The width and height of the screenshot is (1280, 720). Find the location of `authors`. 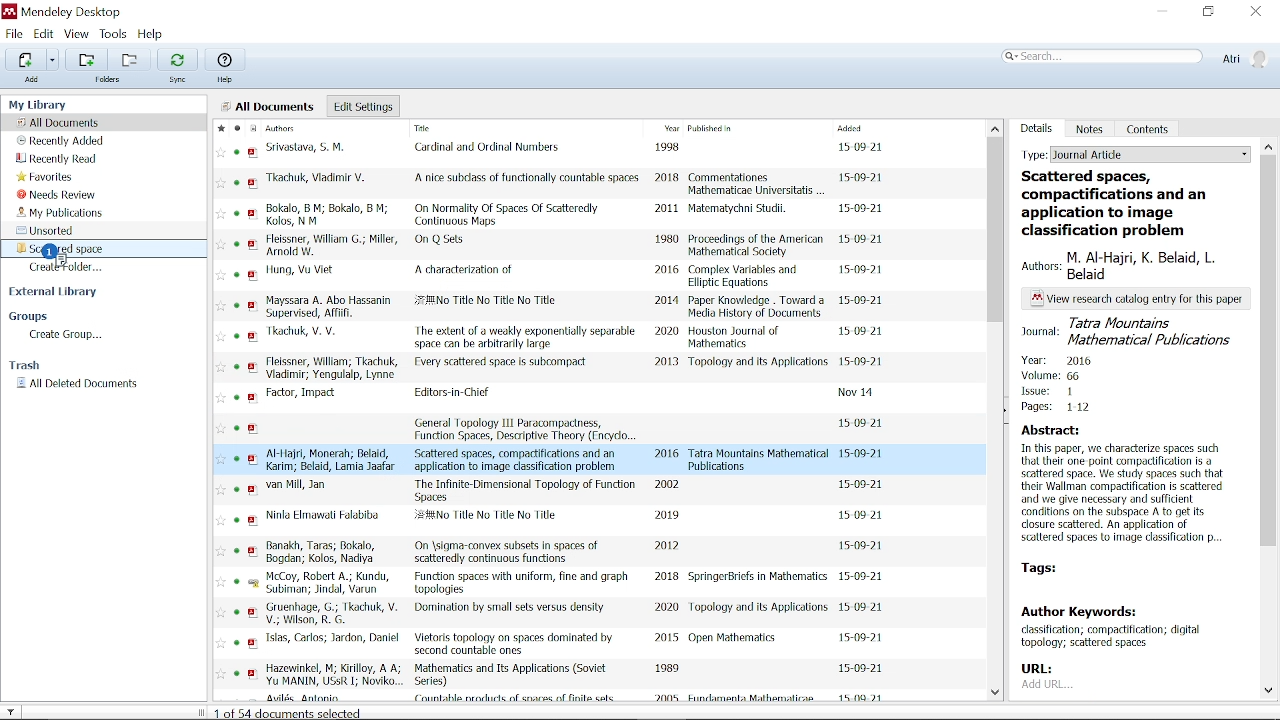

authors is located at coordinates (1135, 266).